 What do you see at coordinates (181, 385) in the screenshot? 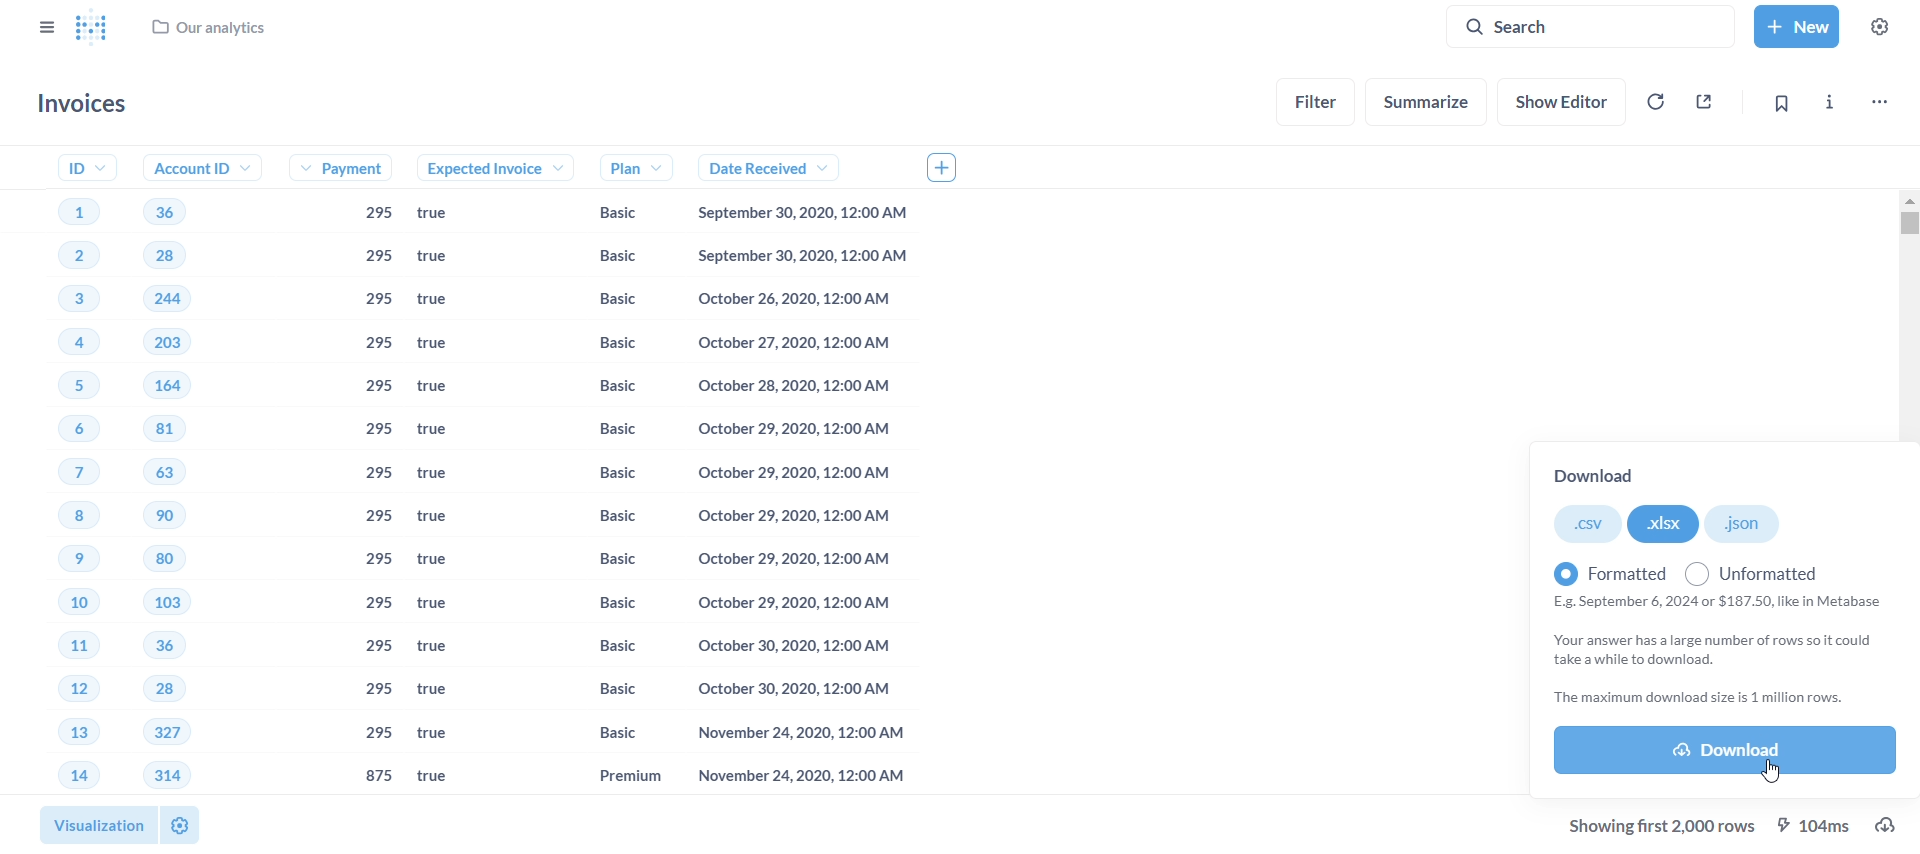
I see `164` at bounding box center [181, 385].